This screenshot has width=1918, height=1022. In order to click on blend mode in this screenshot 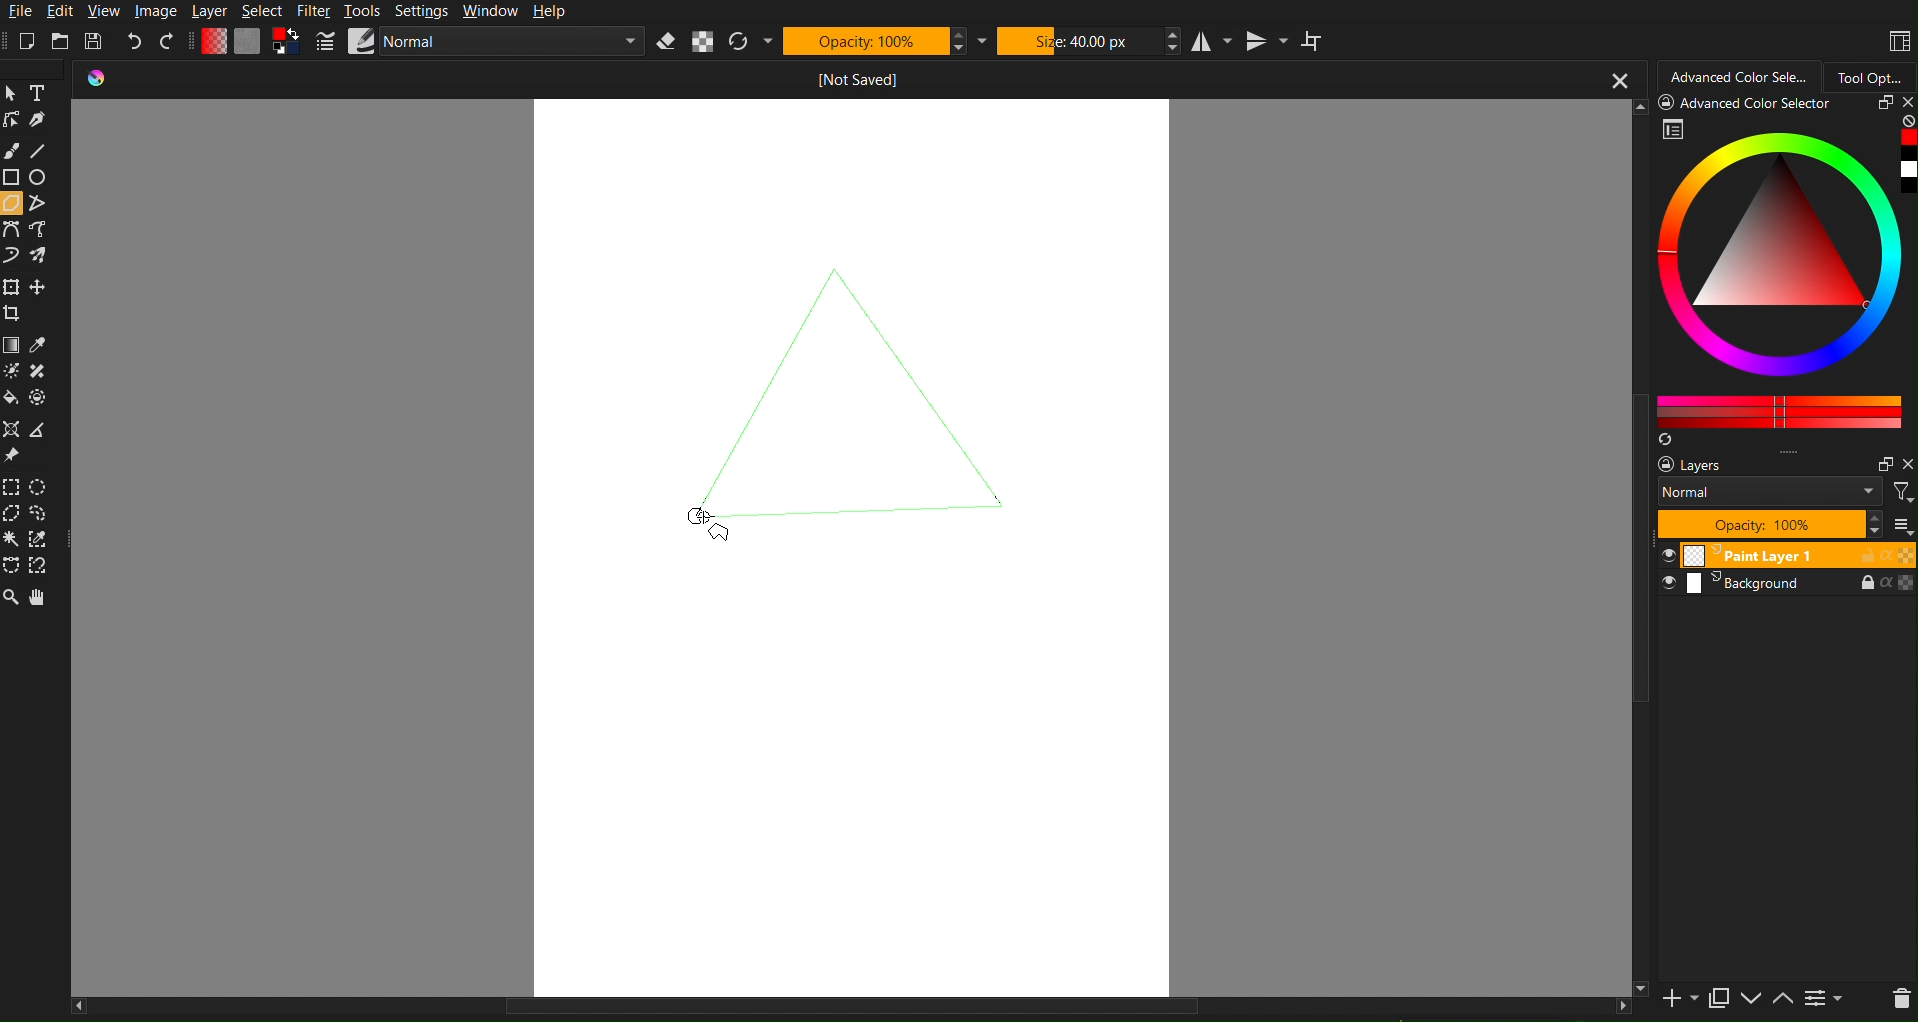, I will do `click(1768, 491)`.